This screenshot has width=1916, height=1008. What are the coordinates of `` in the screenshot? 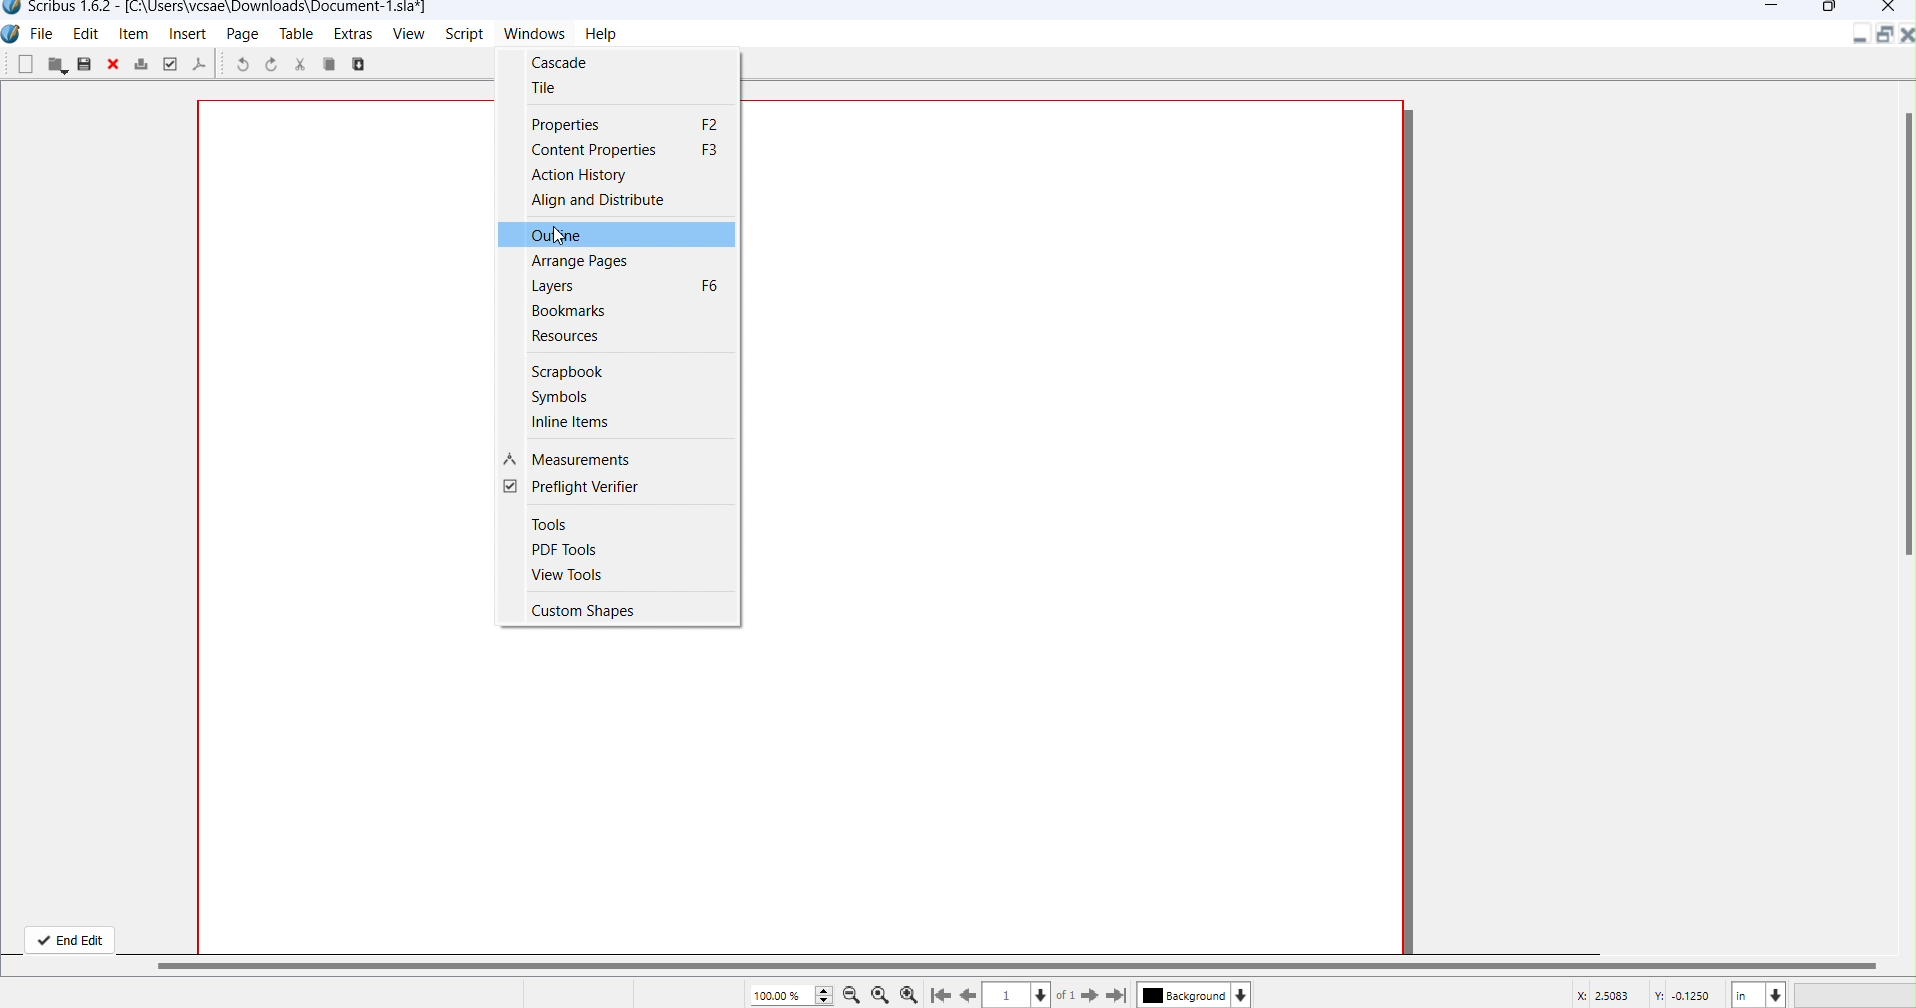 It's located at (245, 35).